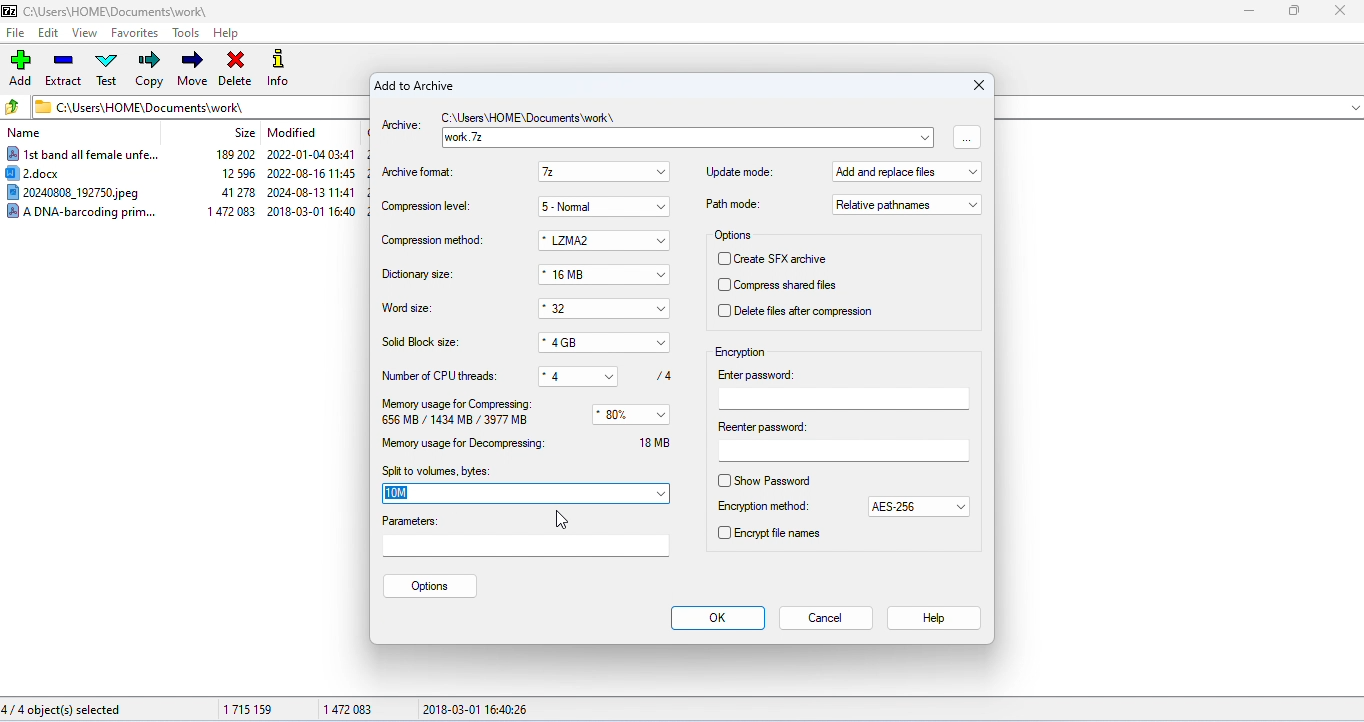 This screenshot has height=722, width=1364. What do you see at coordinates (527, 537) in the screenshot?
I see `parameters` at bounding box center [527, 537].